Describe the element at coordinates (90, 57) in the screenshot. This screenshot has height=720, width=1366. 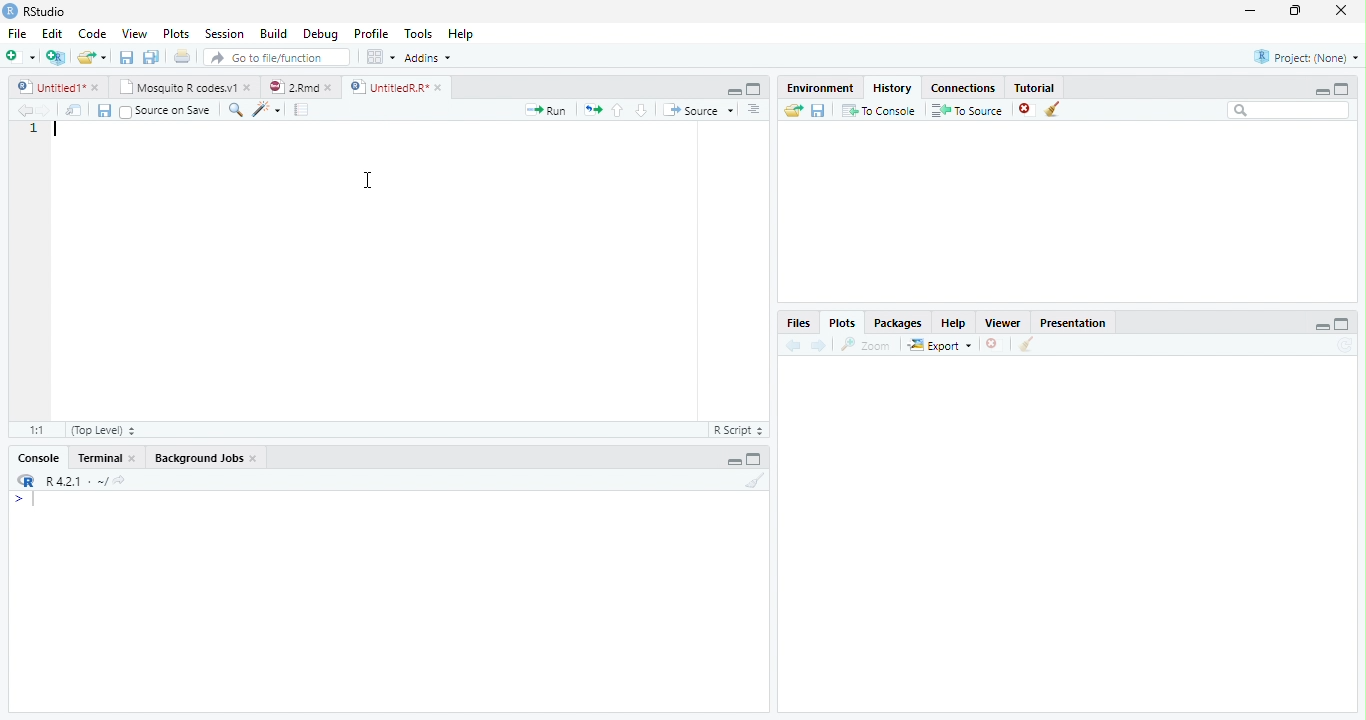
I see `open an existing file` at that location.